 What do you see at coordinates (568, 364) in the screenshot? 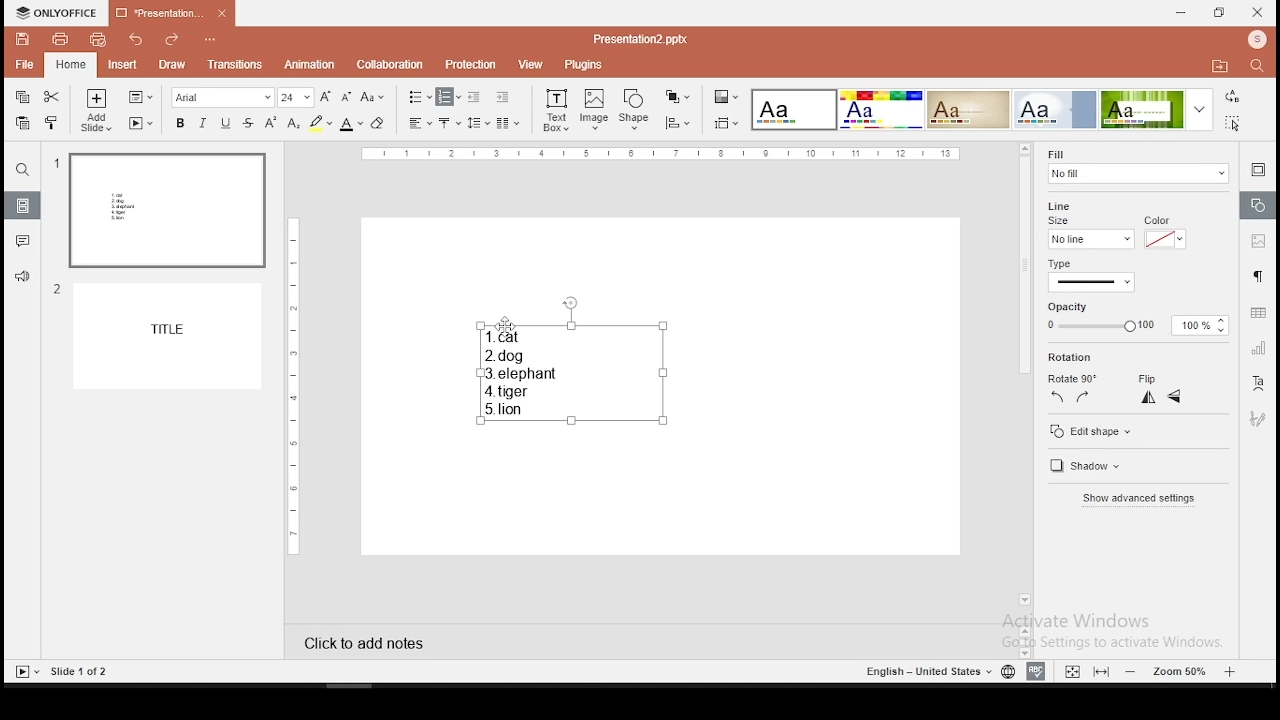
I see `text box` at bounding box center [568, 364].